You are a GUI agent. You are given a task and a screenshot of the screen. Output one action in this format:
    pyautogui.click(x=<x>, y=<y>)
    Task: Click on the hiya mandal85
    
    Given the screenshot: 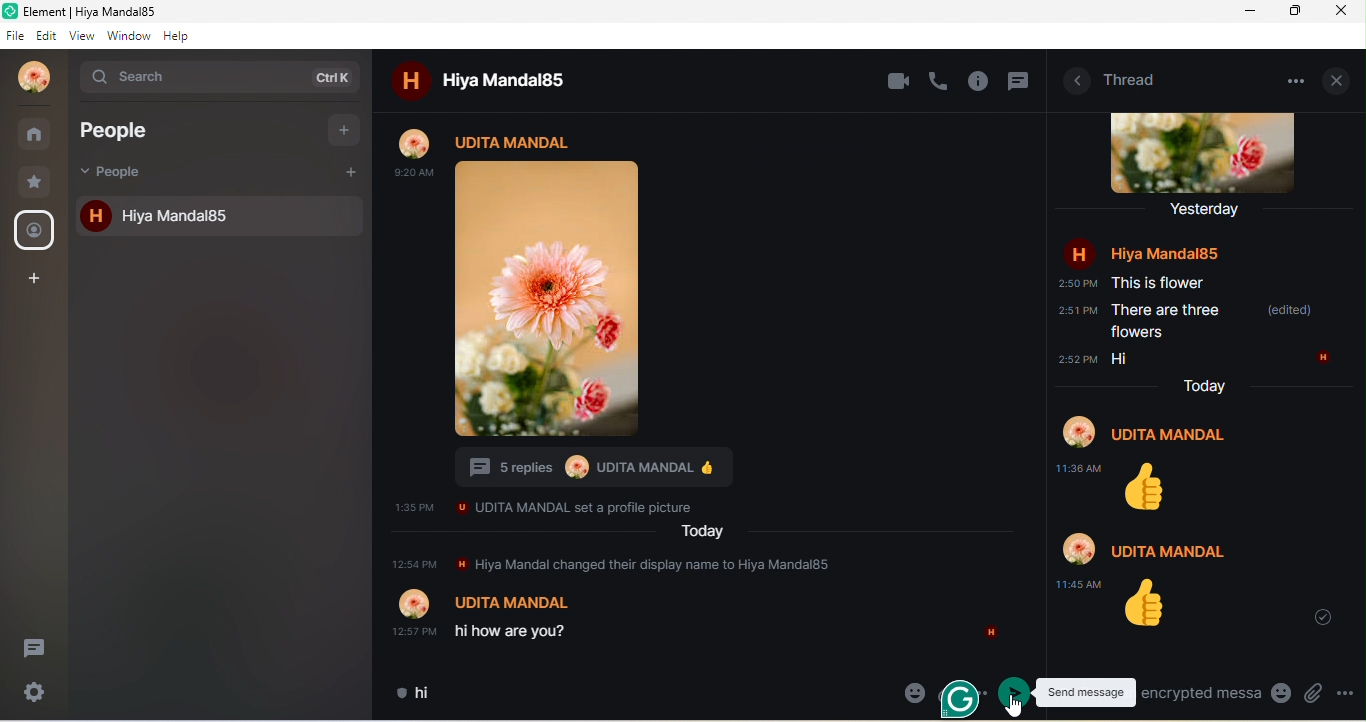 What is the action you would take?
    pyautogui.click(x=511, y=79)
    